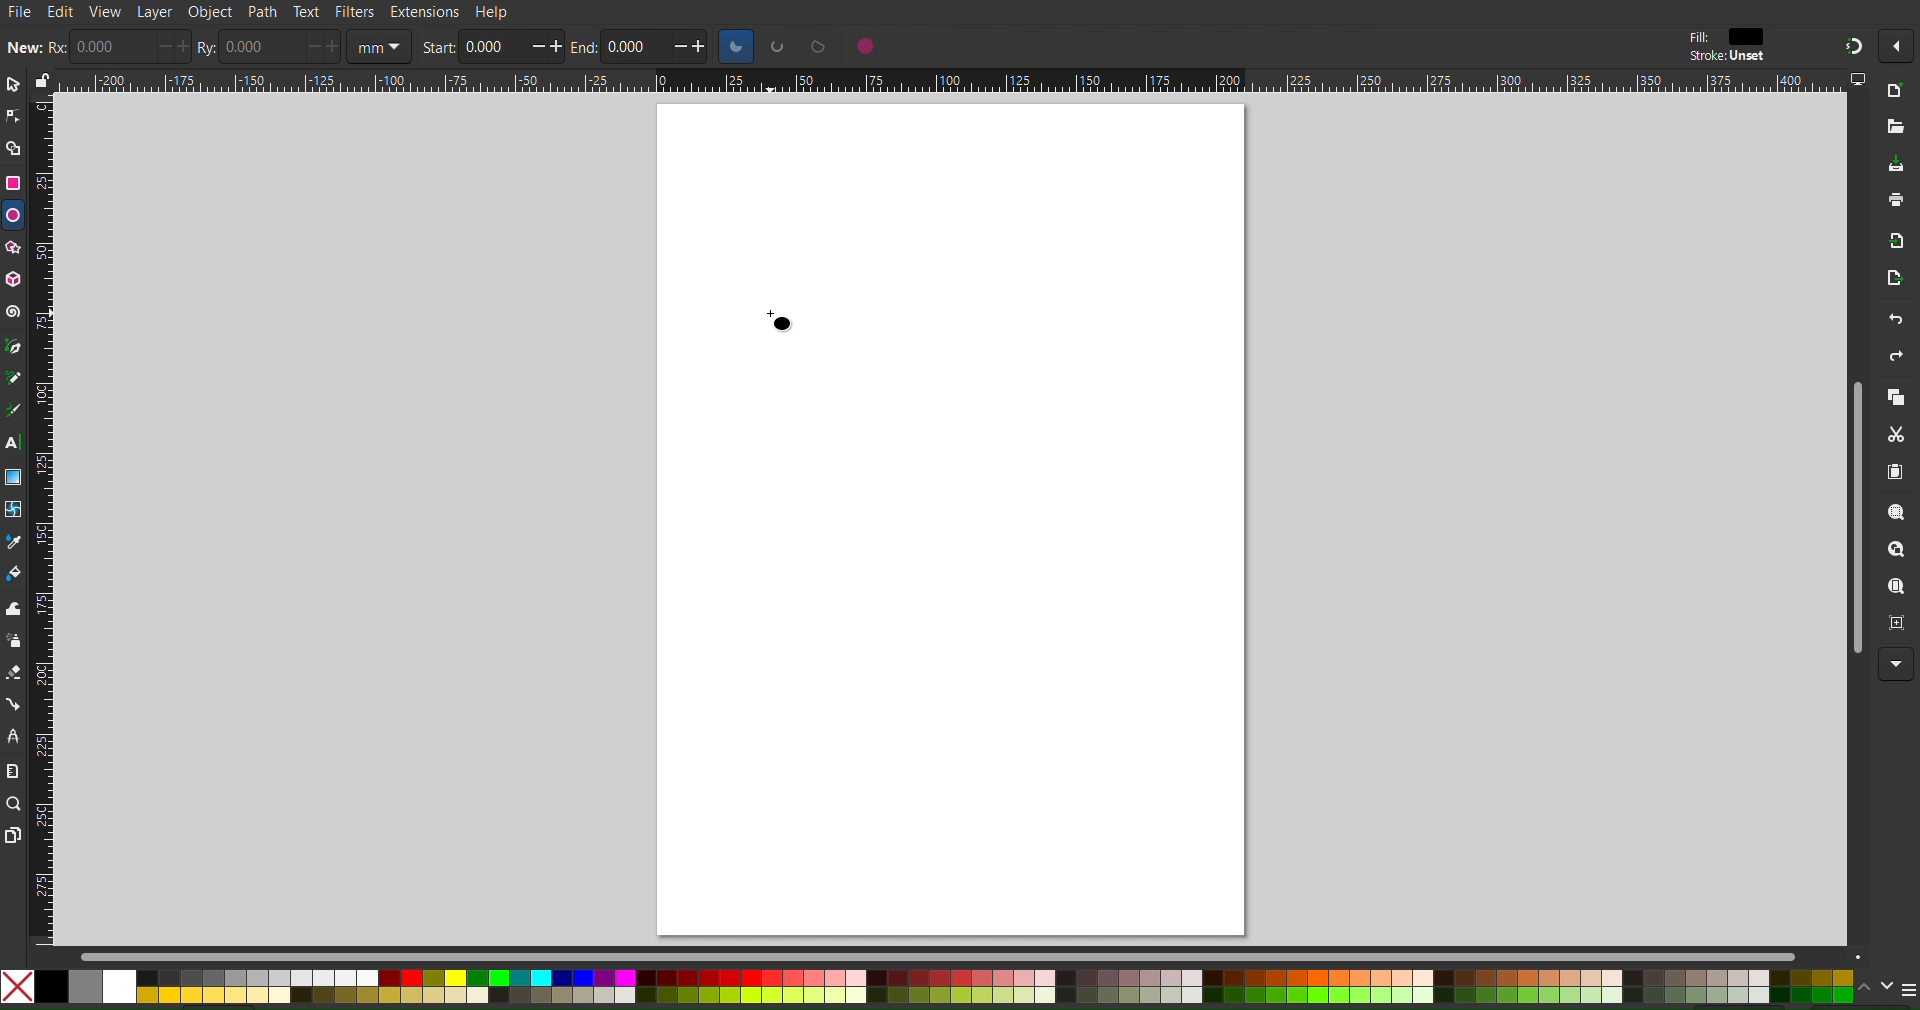  I want to click on Layer , so click(155, 14).